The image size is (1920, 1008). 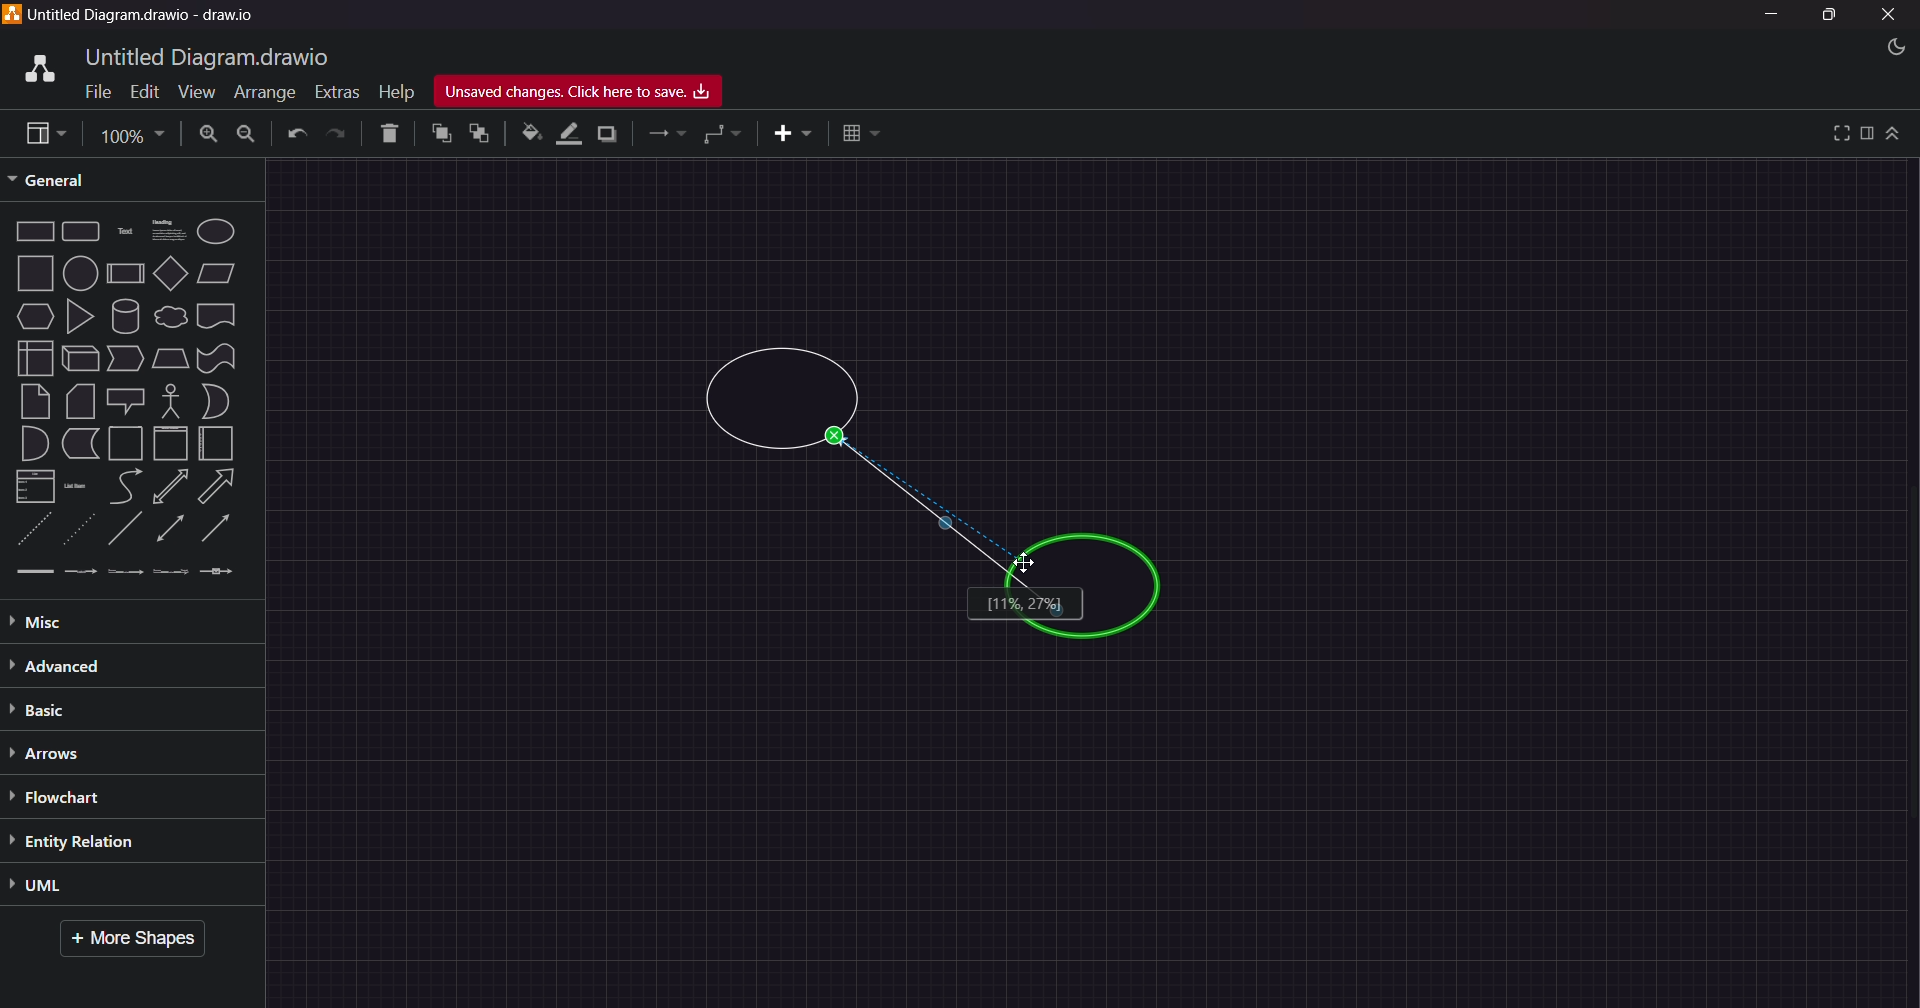 I want to click on view, so click(x=40, y=133).